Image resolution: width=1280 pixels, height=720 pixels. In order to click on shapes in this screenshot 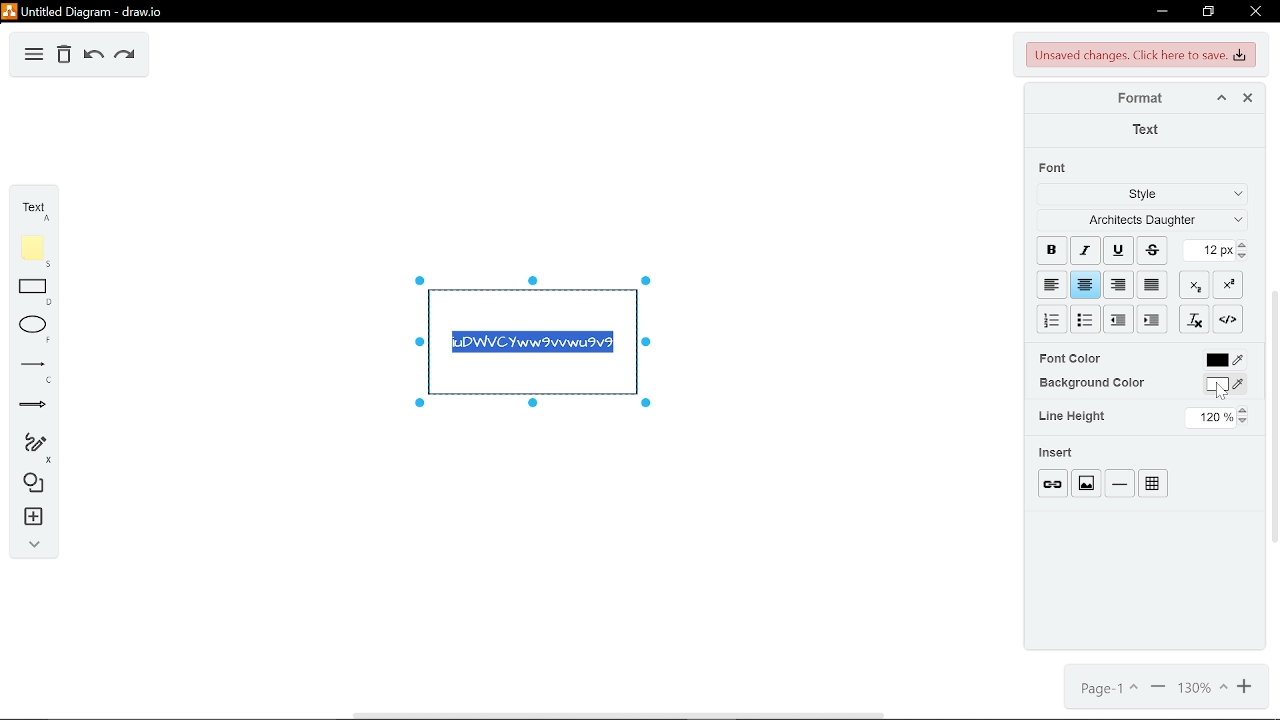, I will do `click(31, 485)`.